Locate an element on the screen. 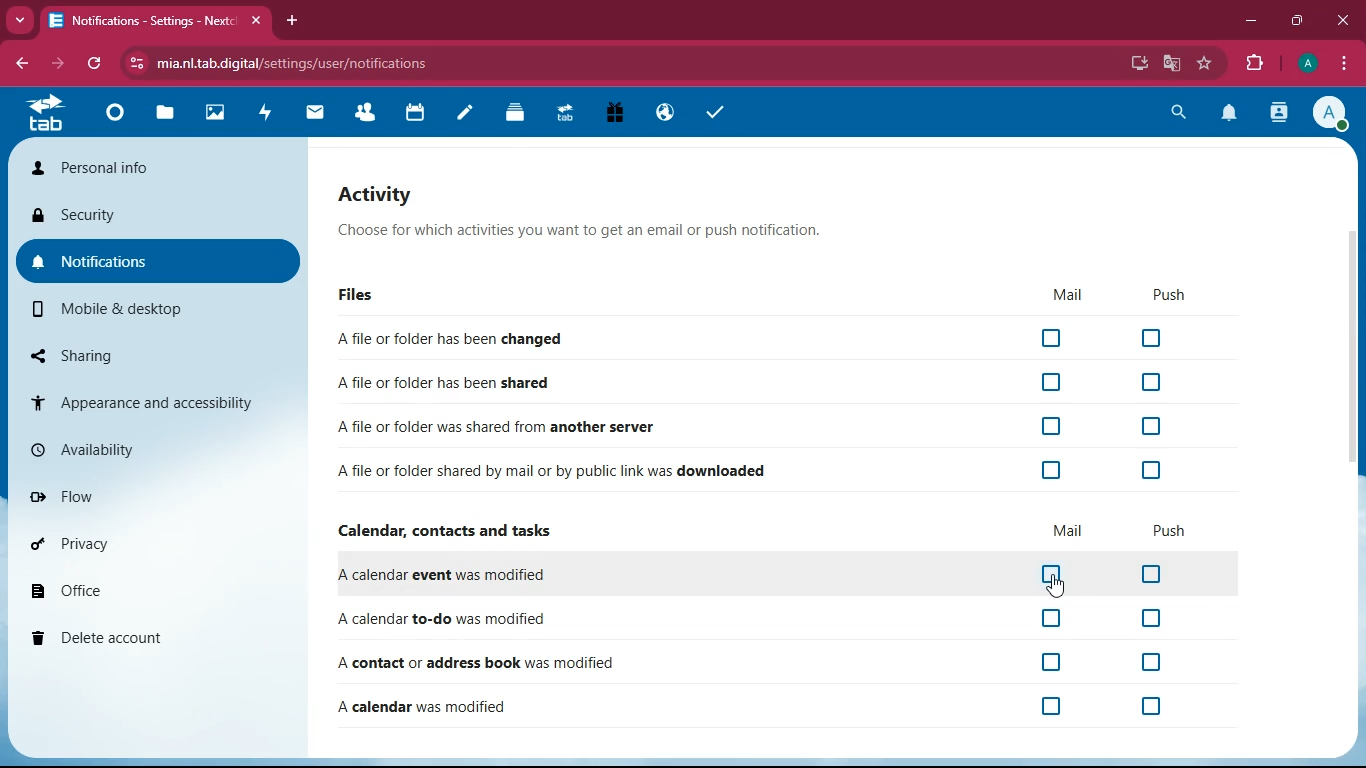  mail is located at coordinates (315, 114).